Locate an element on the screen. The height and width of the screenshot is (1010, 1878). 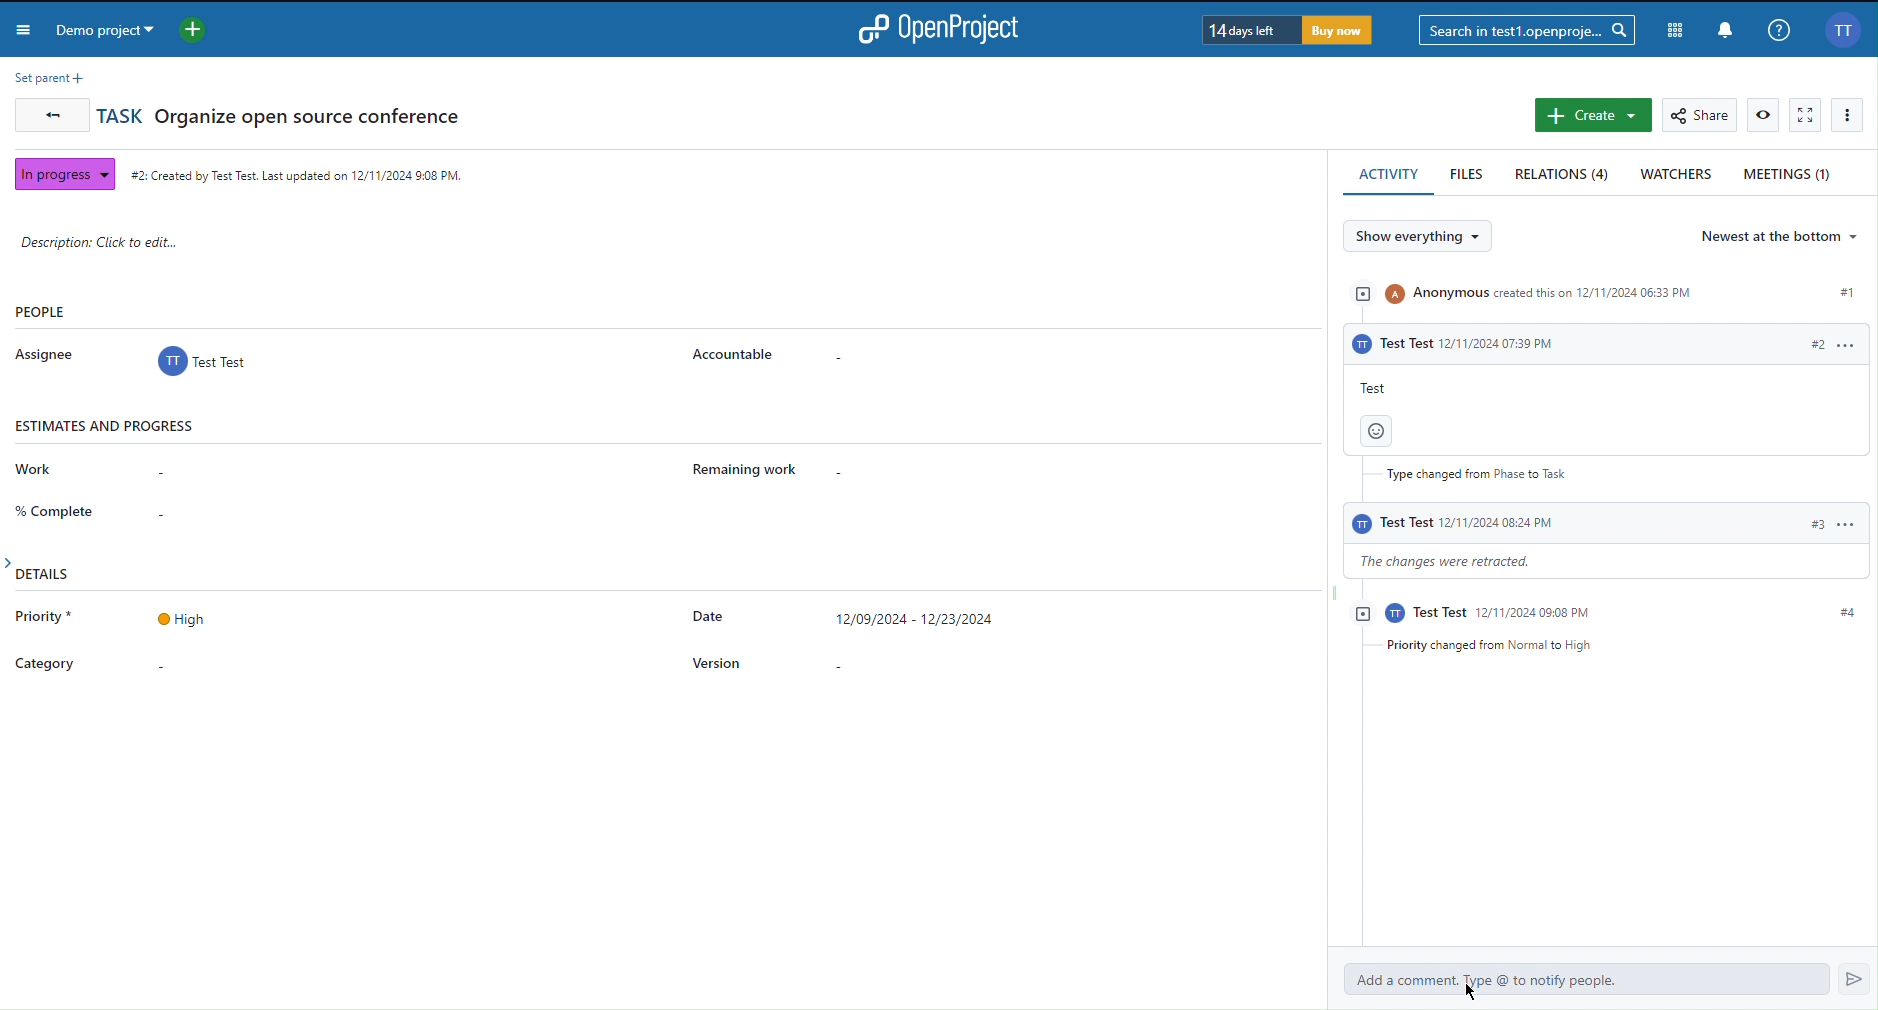
Menu is located at coordinates (26, 32).